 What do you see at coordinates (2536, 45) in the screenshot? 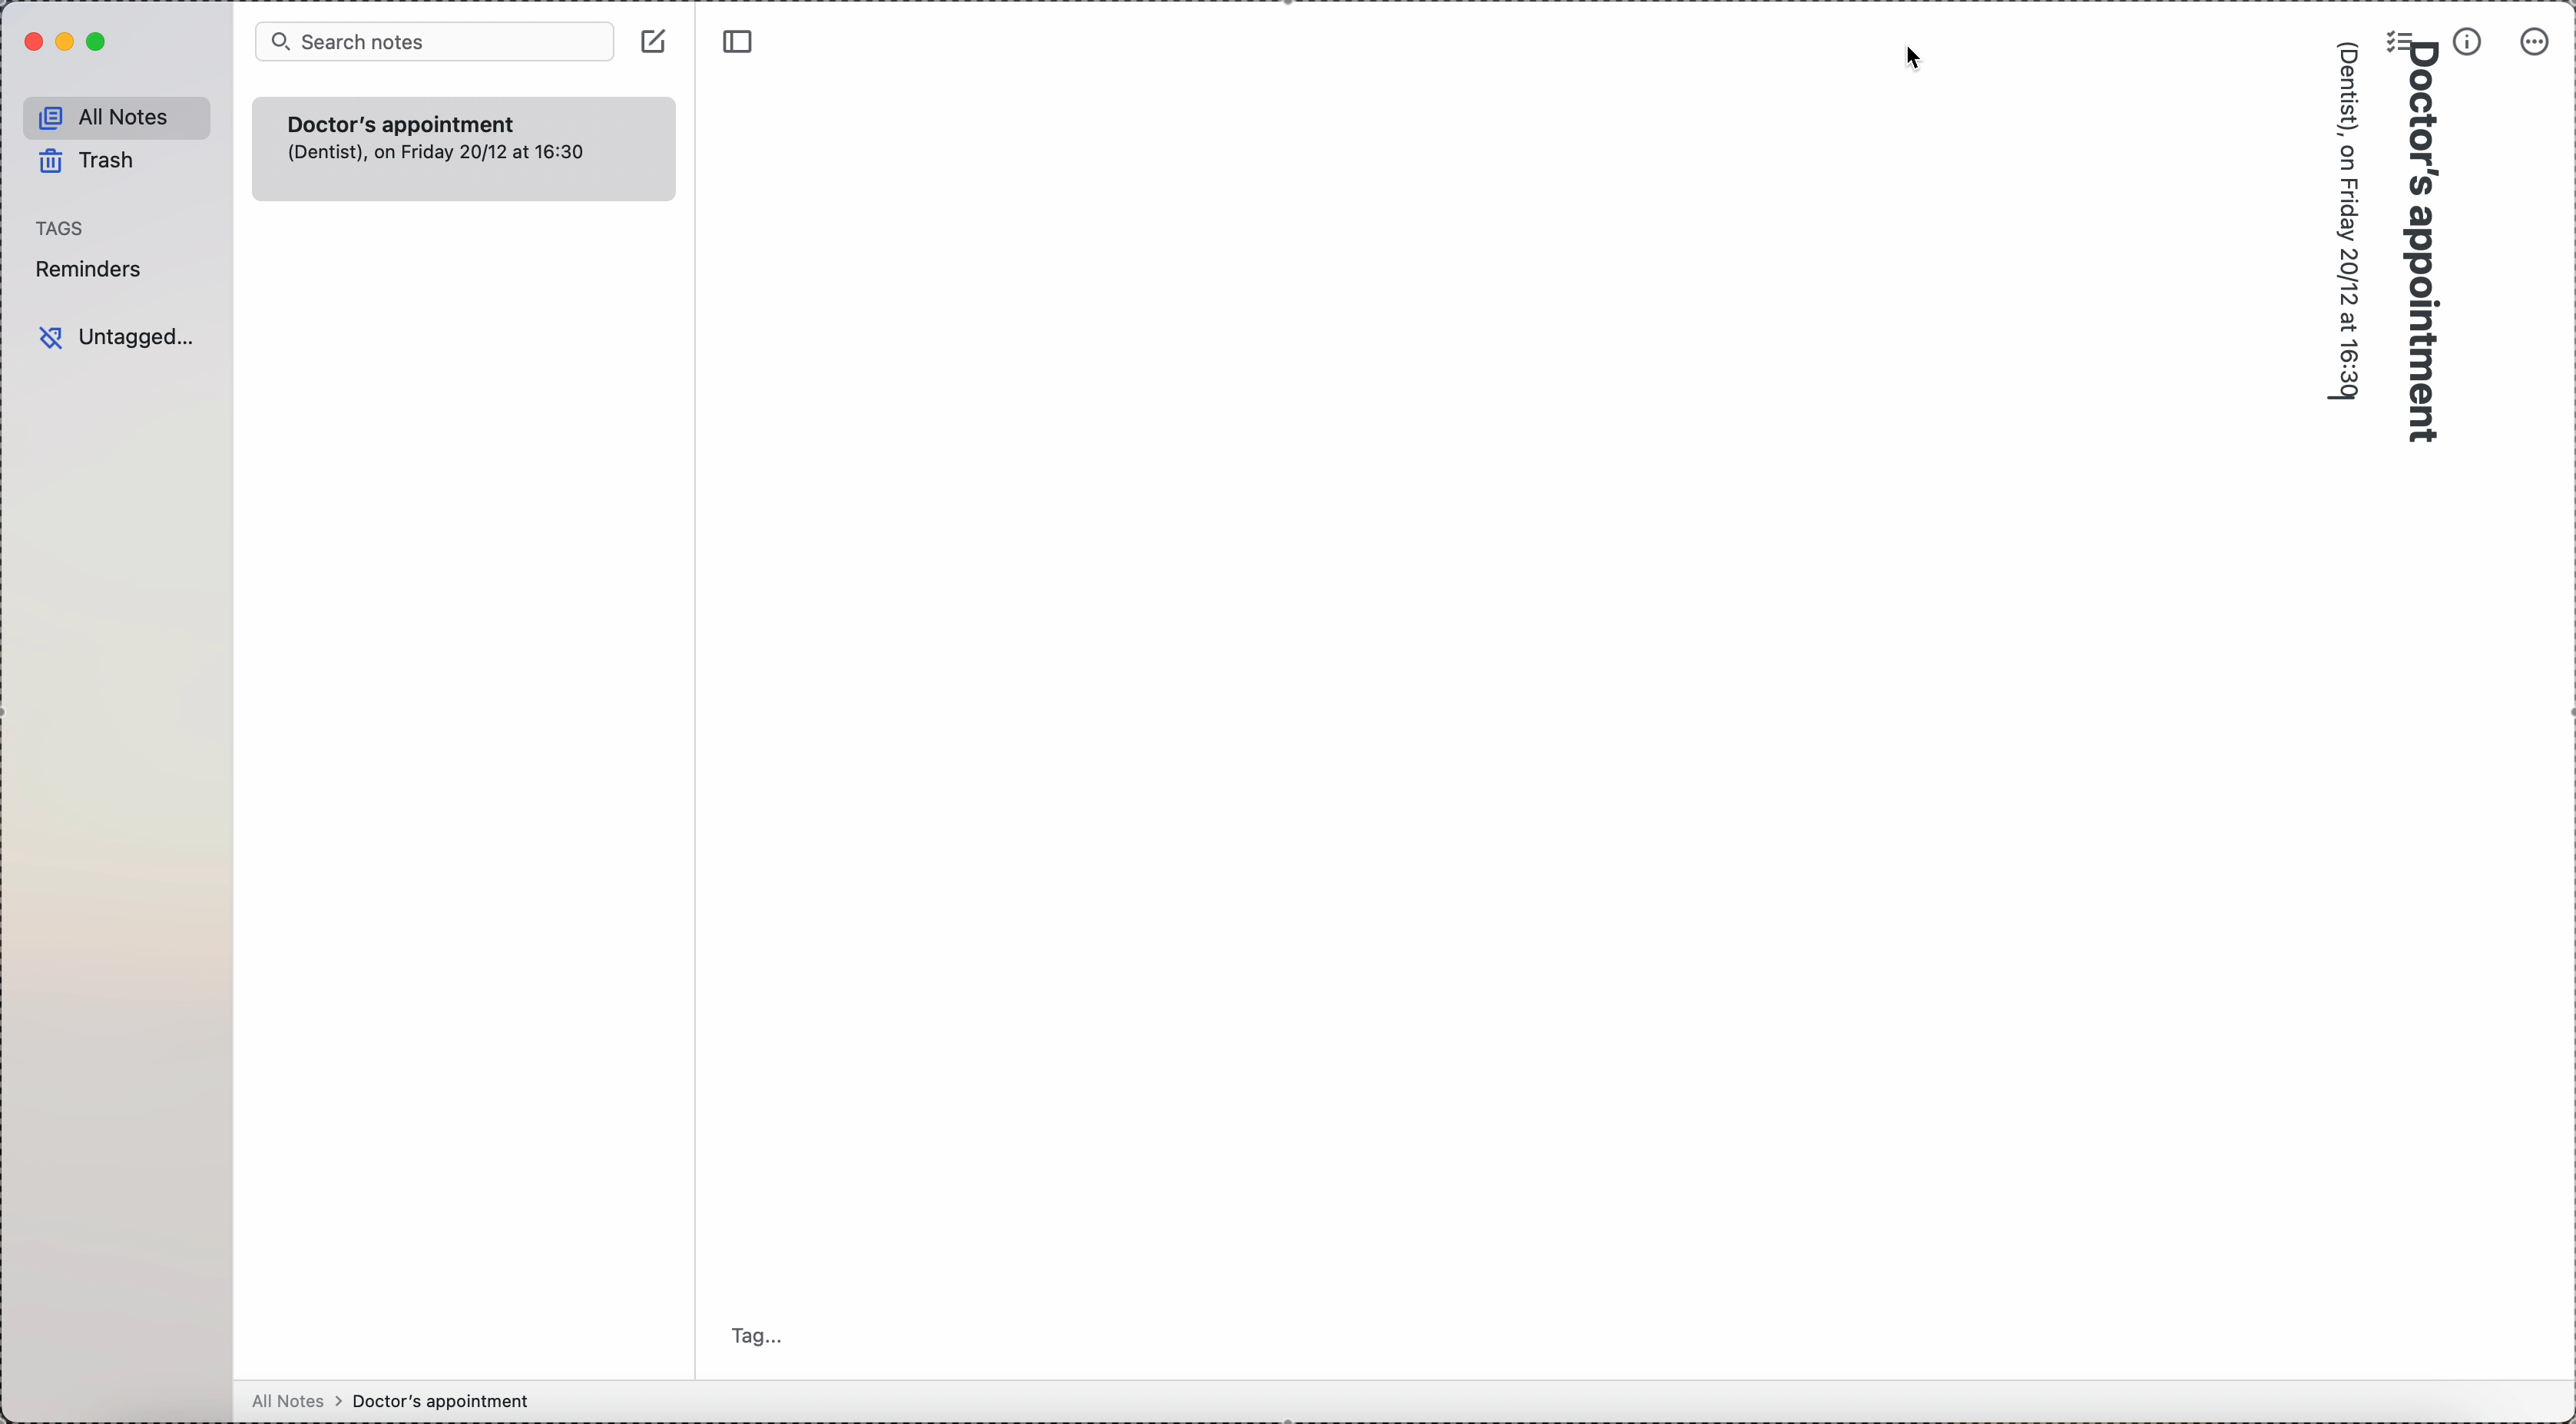
I see `more options` at bounding box center [2536, 45].